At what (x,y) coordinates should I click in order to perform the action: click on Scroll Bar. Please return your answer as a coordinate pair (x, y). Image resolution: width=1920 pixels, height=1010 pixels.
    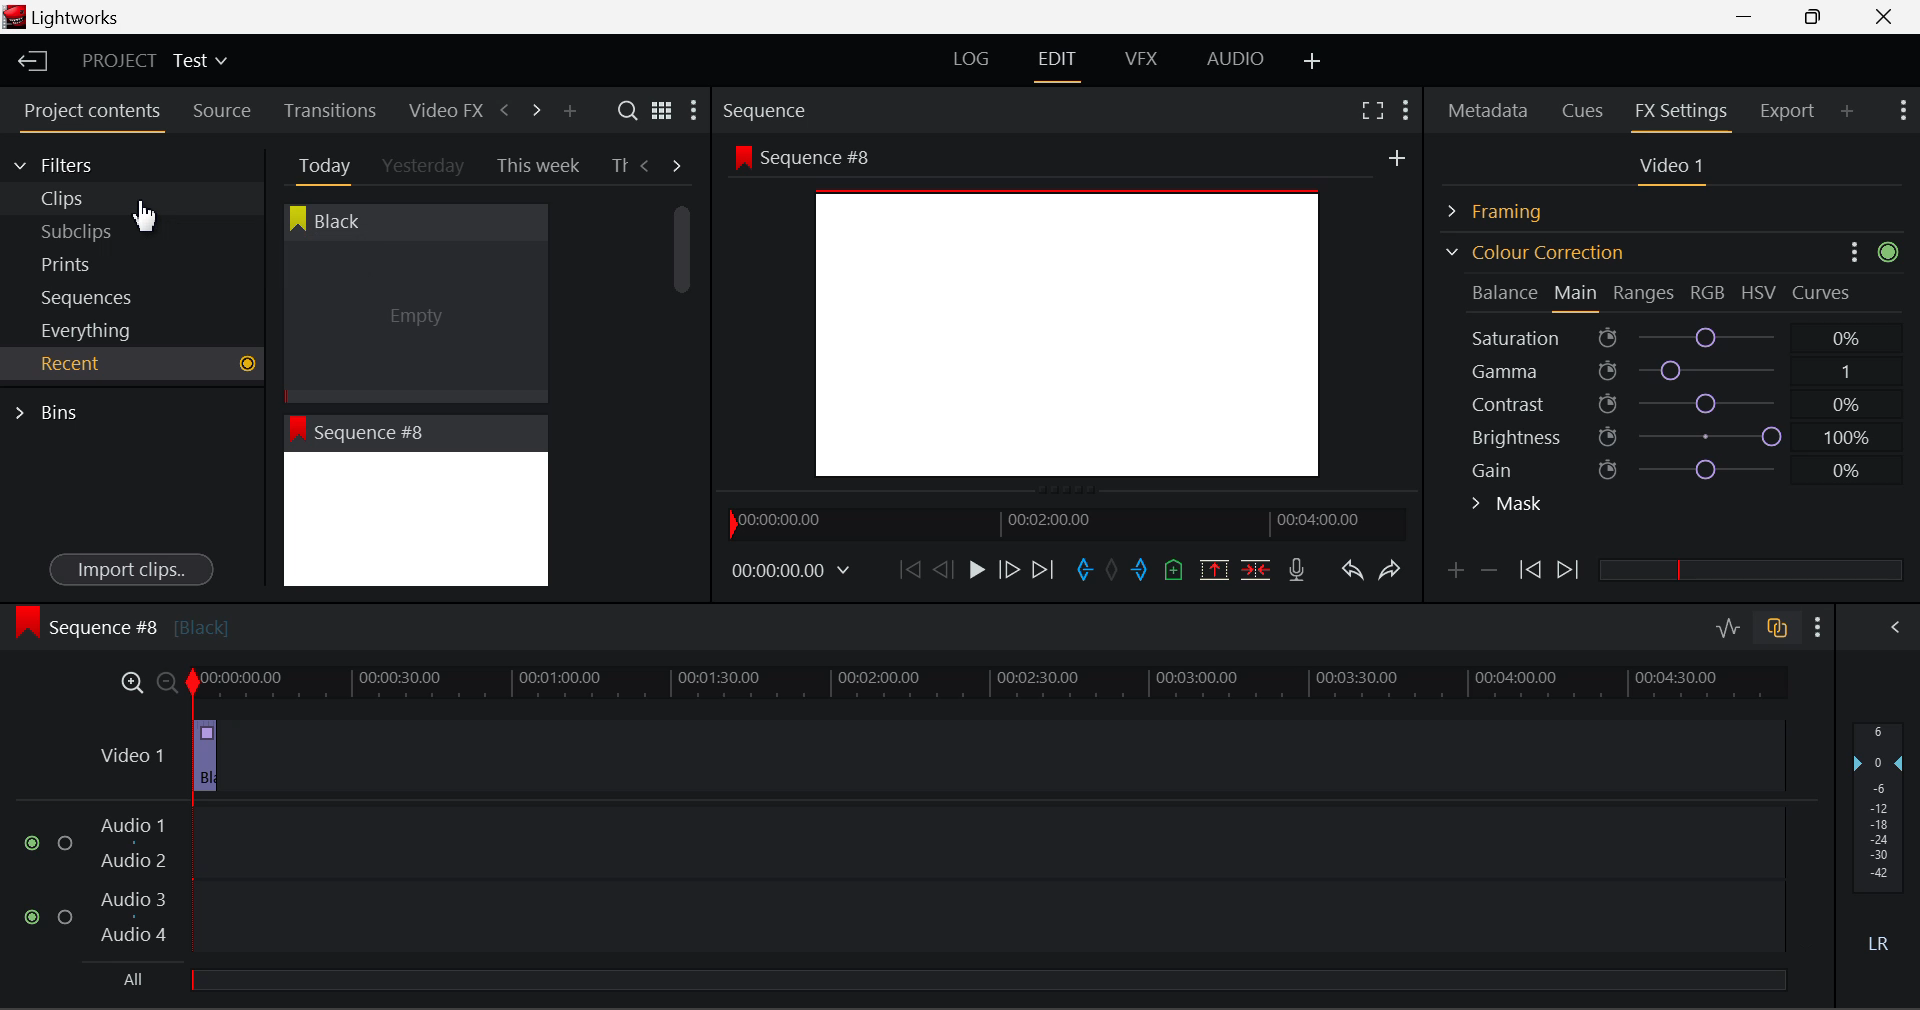
    Looking at the image, I should click on (694, 374).